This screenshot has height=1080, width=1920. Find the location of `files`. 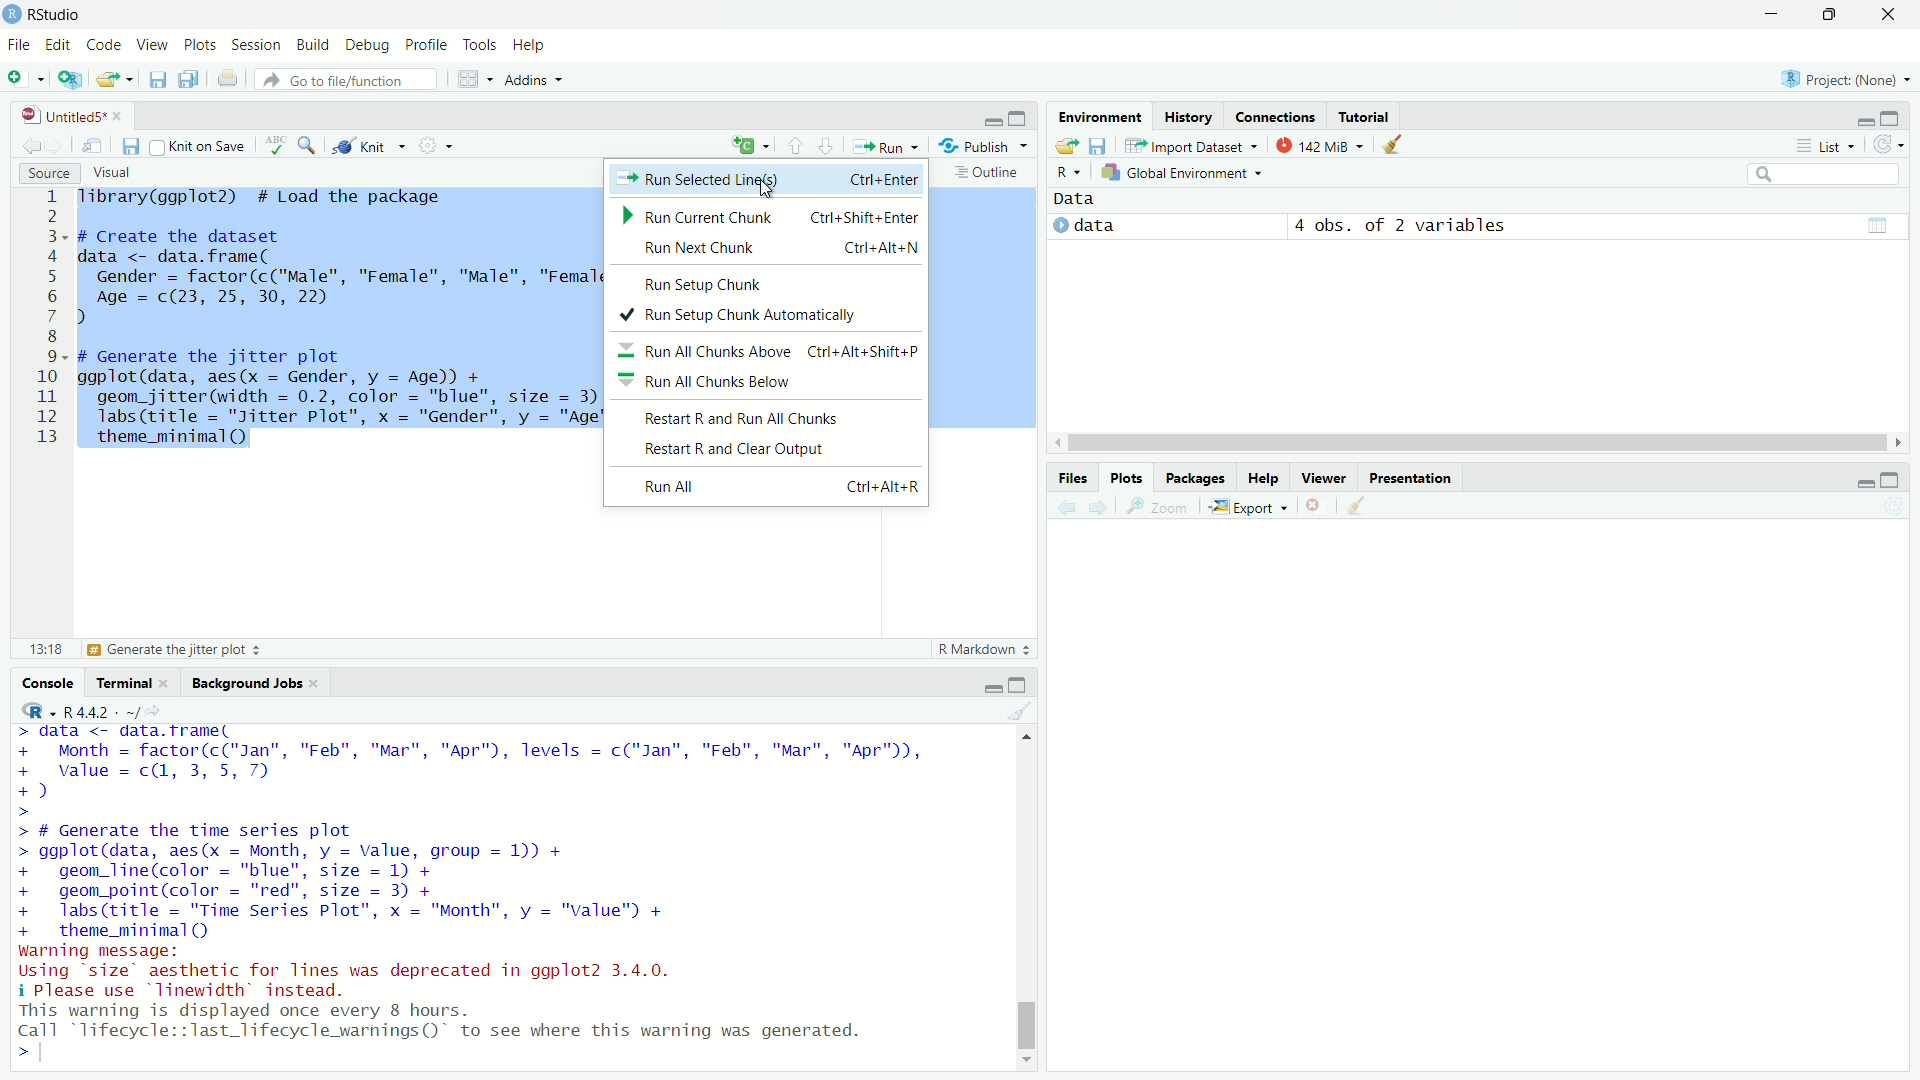

files is located at coordinates (1073, 476).